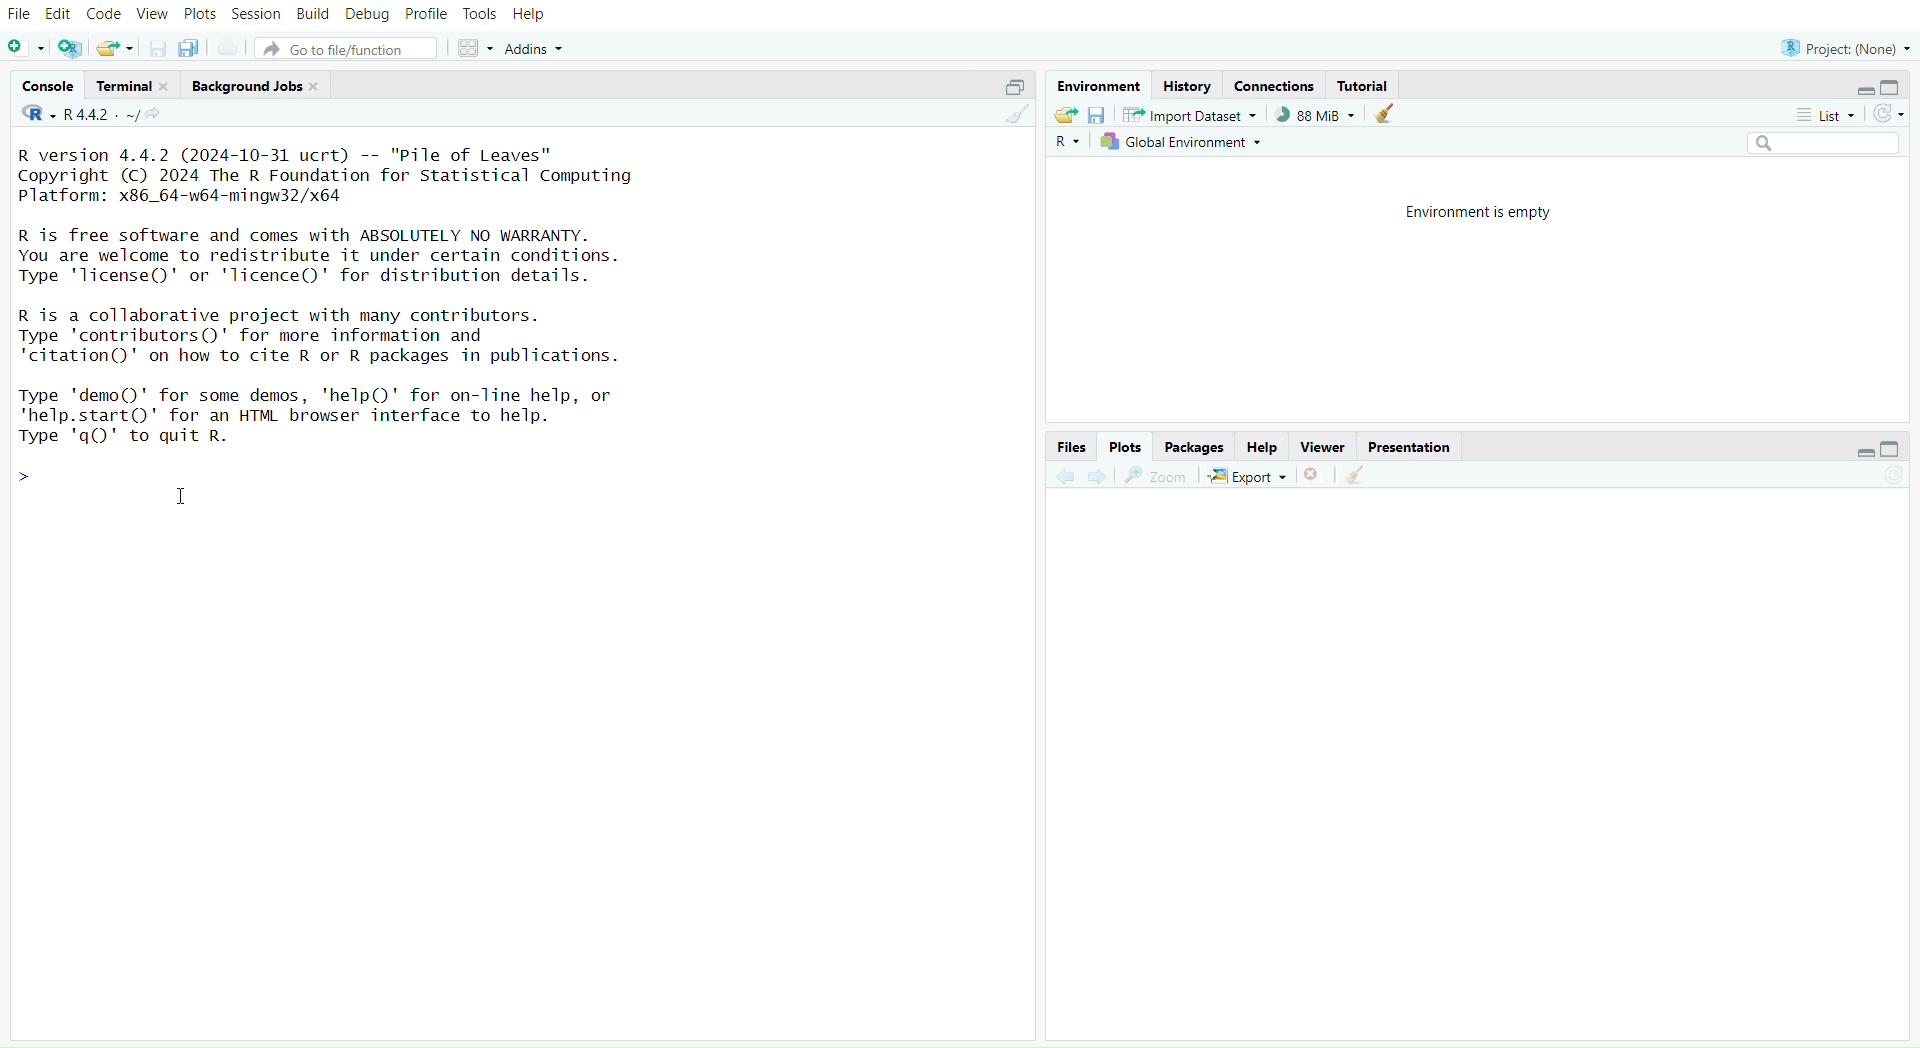 The width and height of the screenshot is (1920, 1048). Describe the element at coordinates (259, 15) in the screenshot. I see `session` at that location.